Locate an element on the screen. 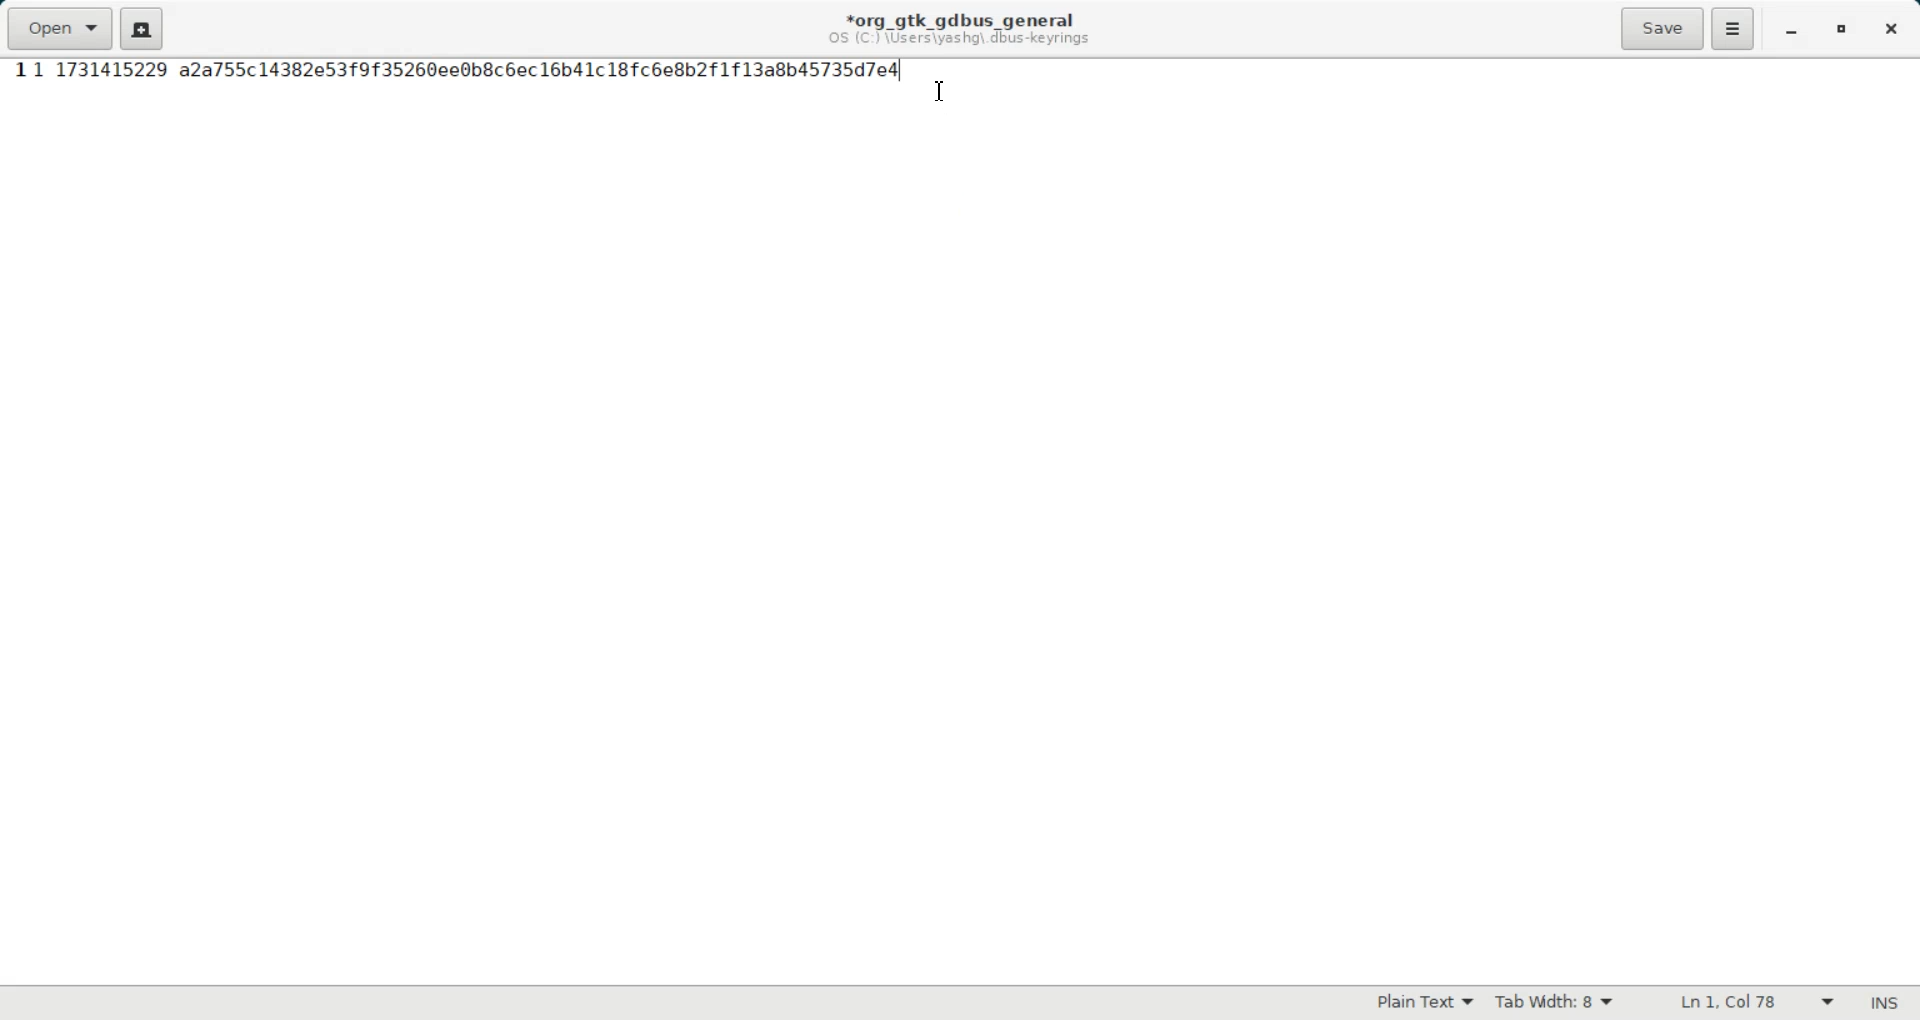  Line Number is located at coordinates (18, 71).